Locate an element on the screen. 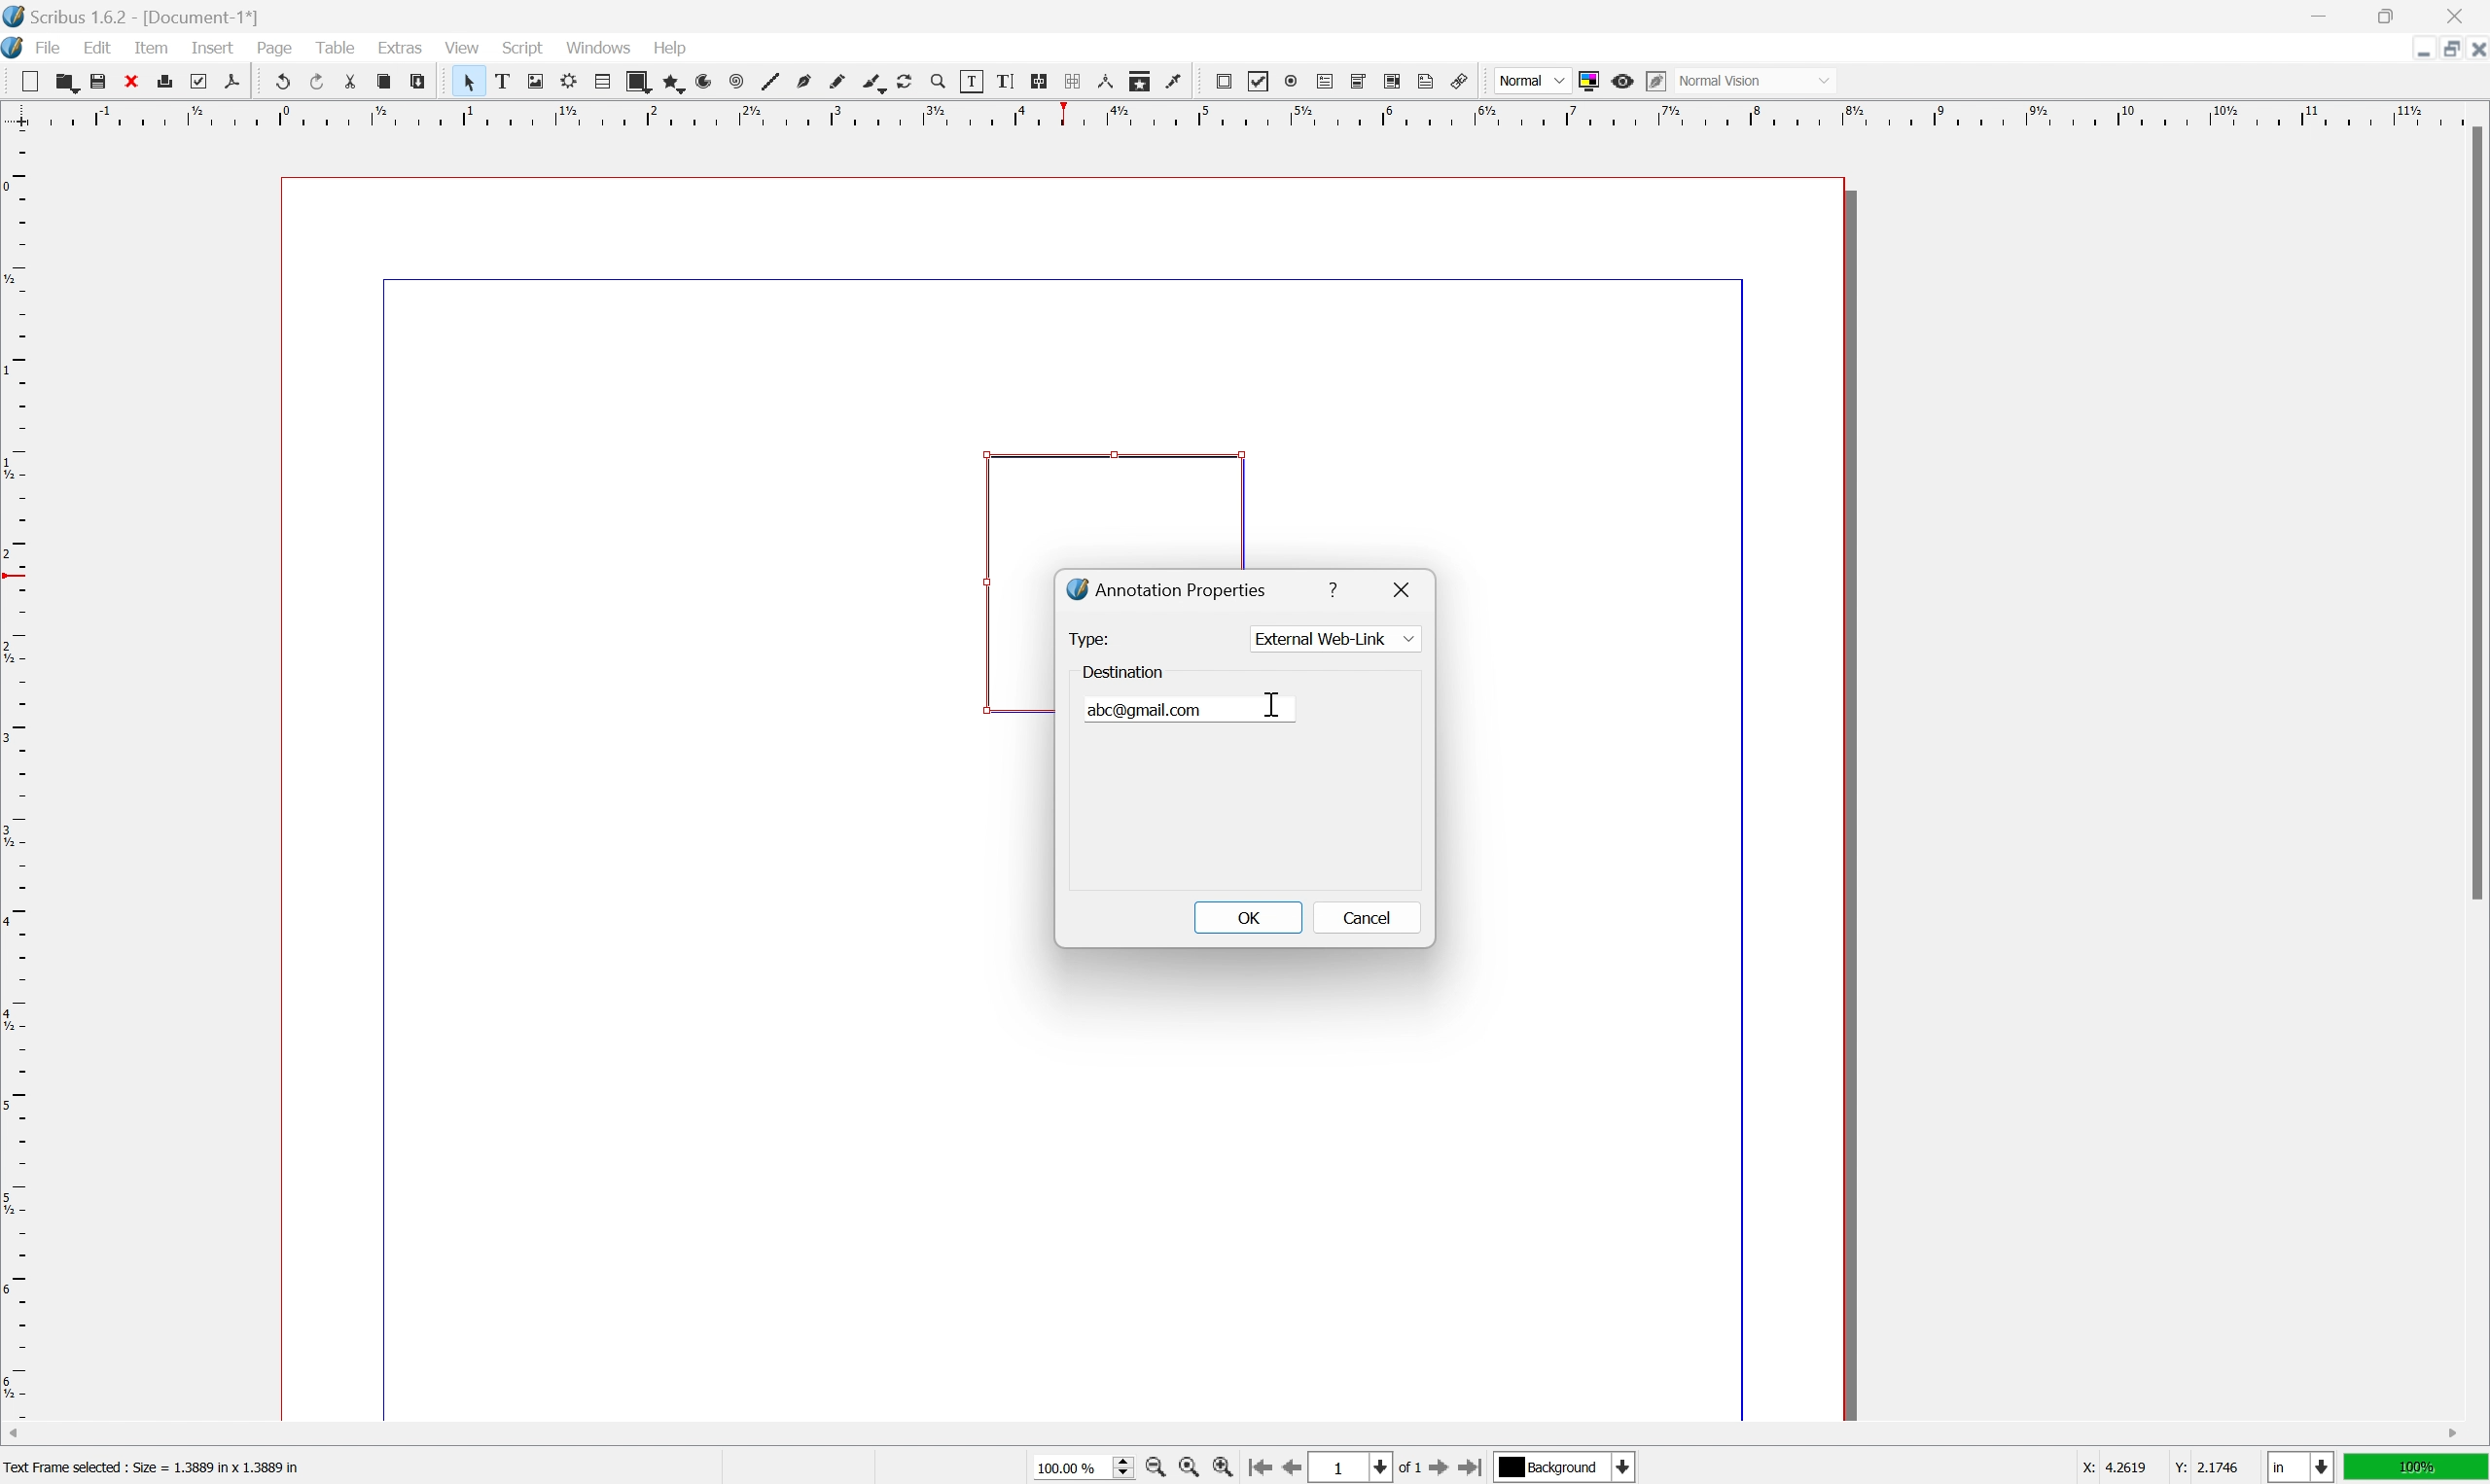 The height and width of the screenshot is (1484, 2490). zoom to 100% is located at coordinates (1188, 1468).